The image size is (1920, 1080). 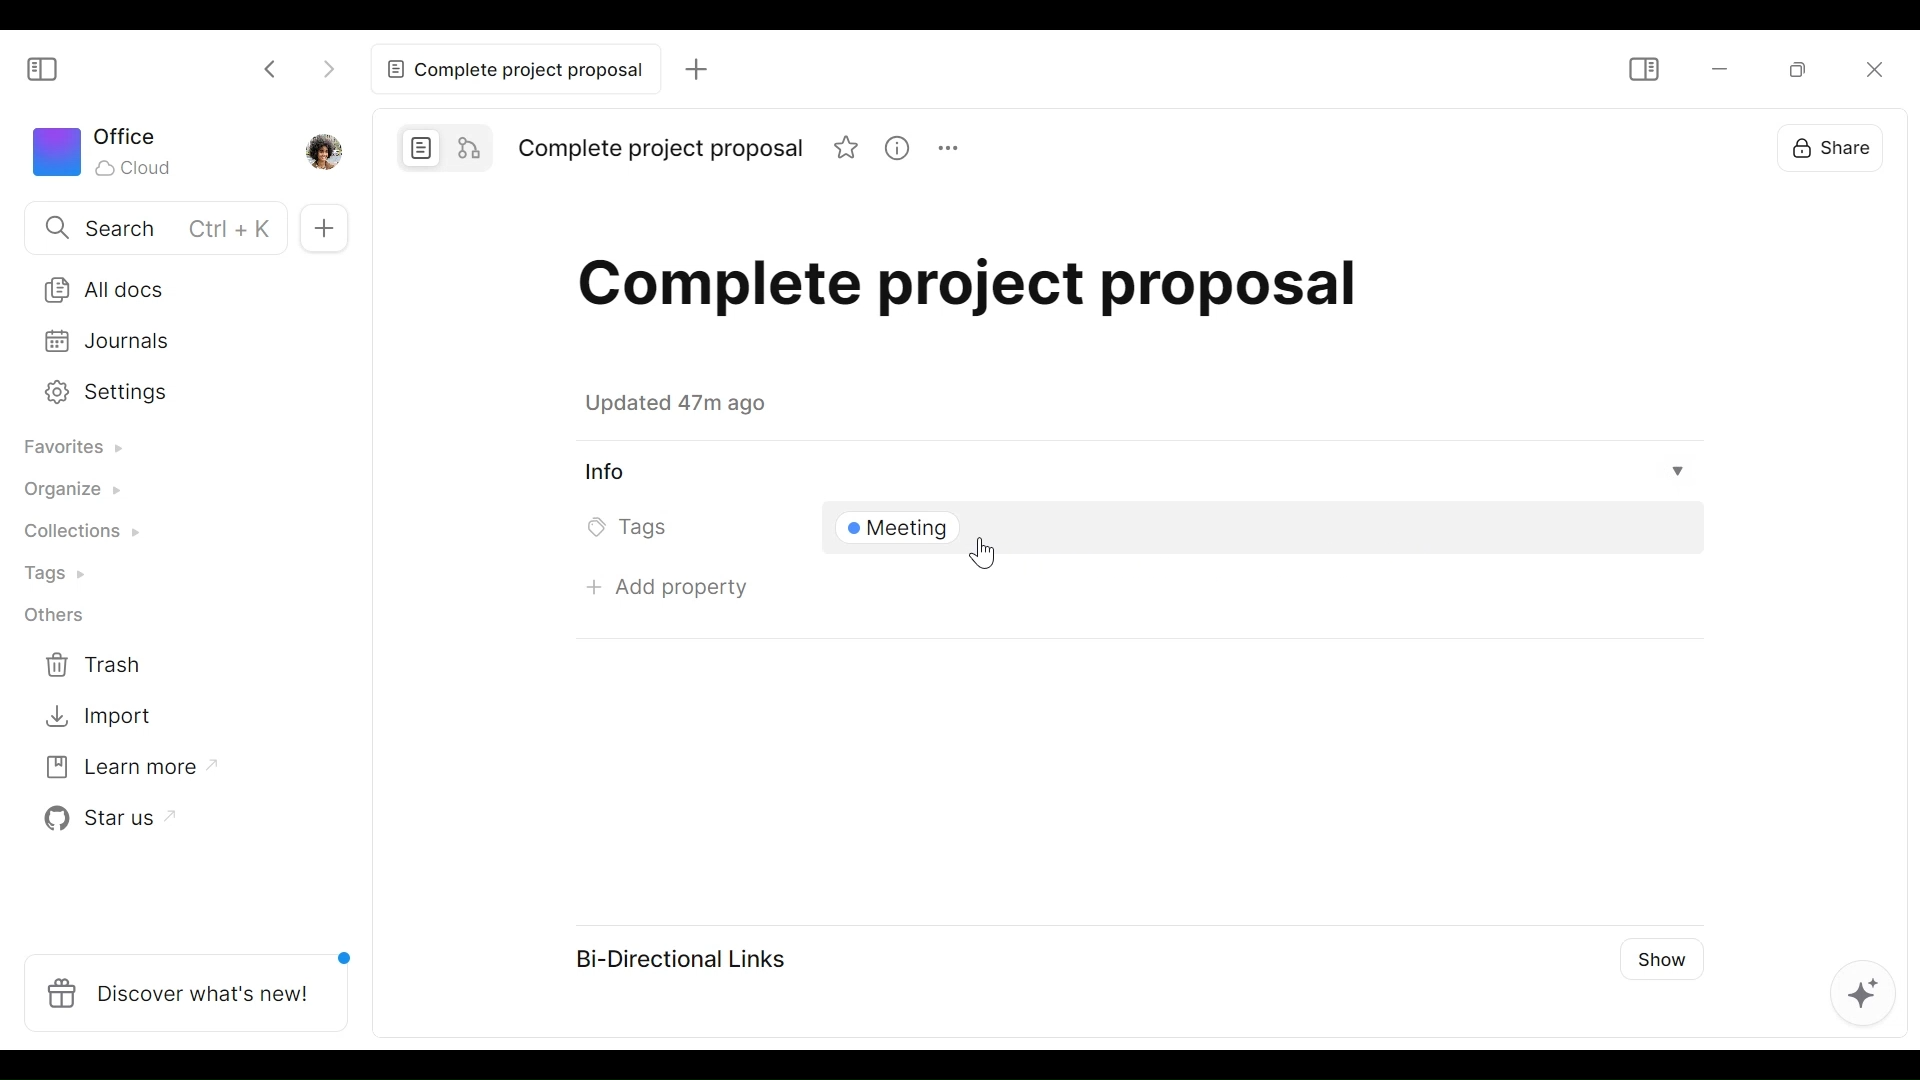 What do you see at coordinates (1834, 146) in the screenshot?
I see `Share` at bounding box center [1834, 146].